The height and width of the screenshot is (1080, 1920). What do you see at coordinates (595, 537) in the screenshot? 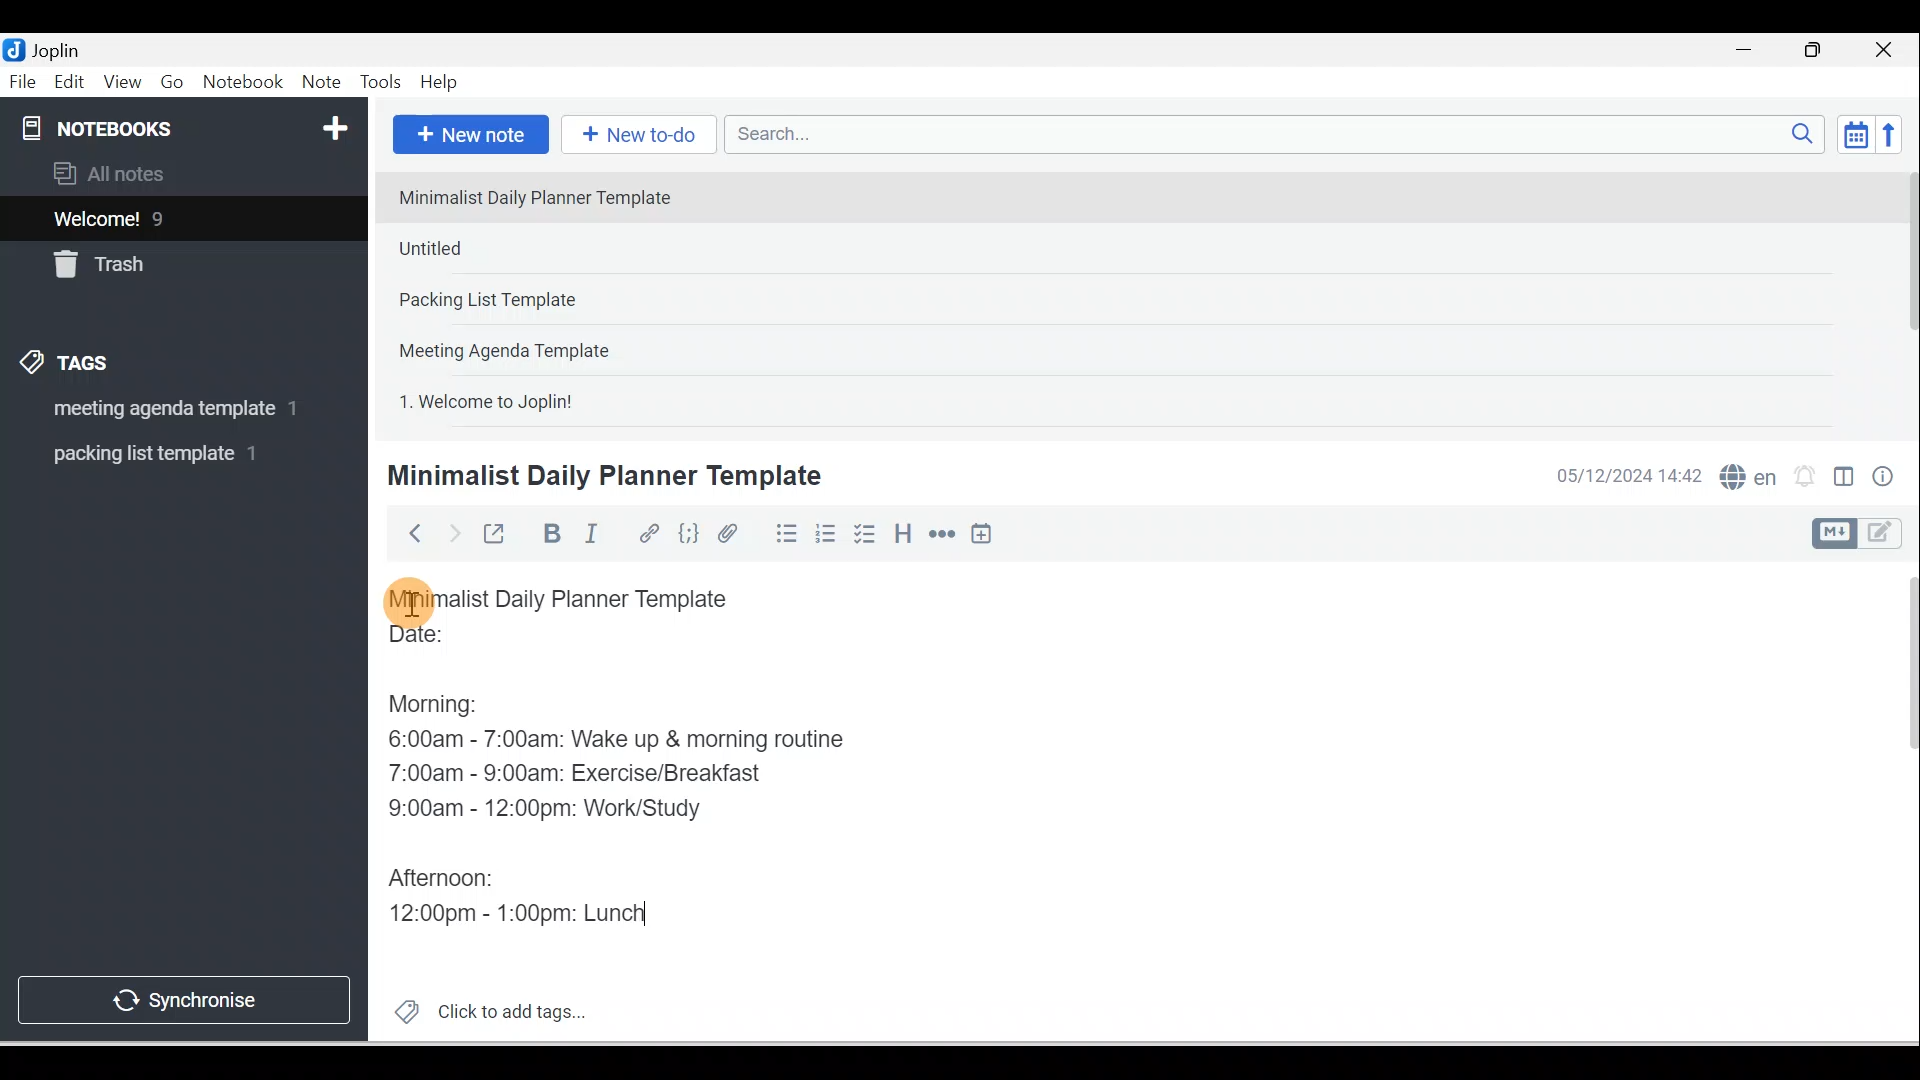
I see `Italic` at bounding box center [595, 537].